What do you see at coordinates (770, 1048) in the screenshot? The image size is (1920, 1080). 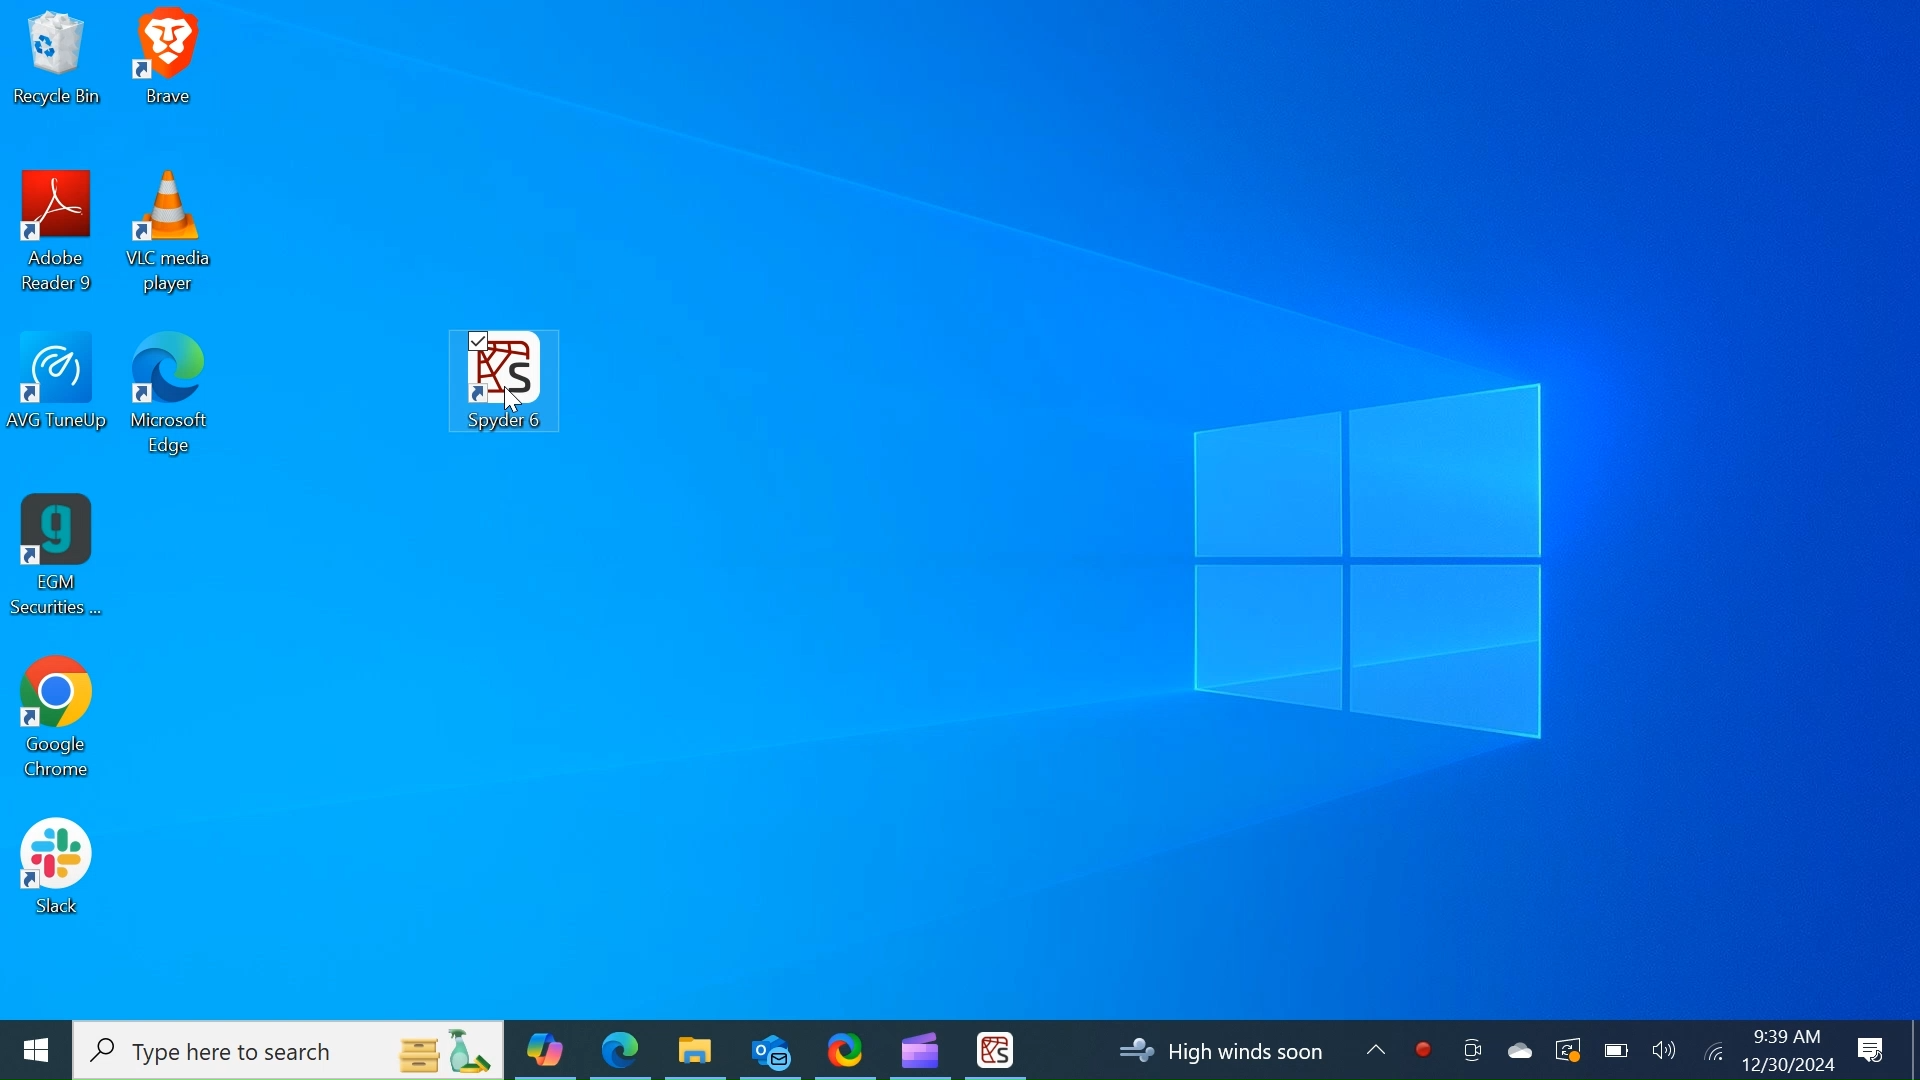 I see `Outlook Desktop Icon` at bounding box center [770, 1048].